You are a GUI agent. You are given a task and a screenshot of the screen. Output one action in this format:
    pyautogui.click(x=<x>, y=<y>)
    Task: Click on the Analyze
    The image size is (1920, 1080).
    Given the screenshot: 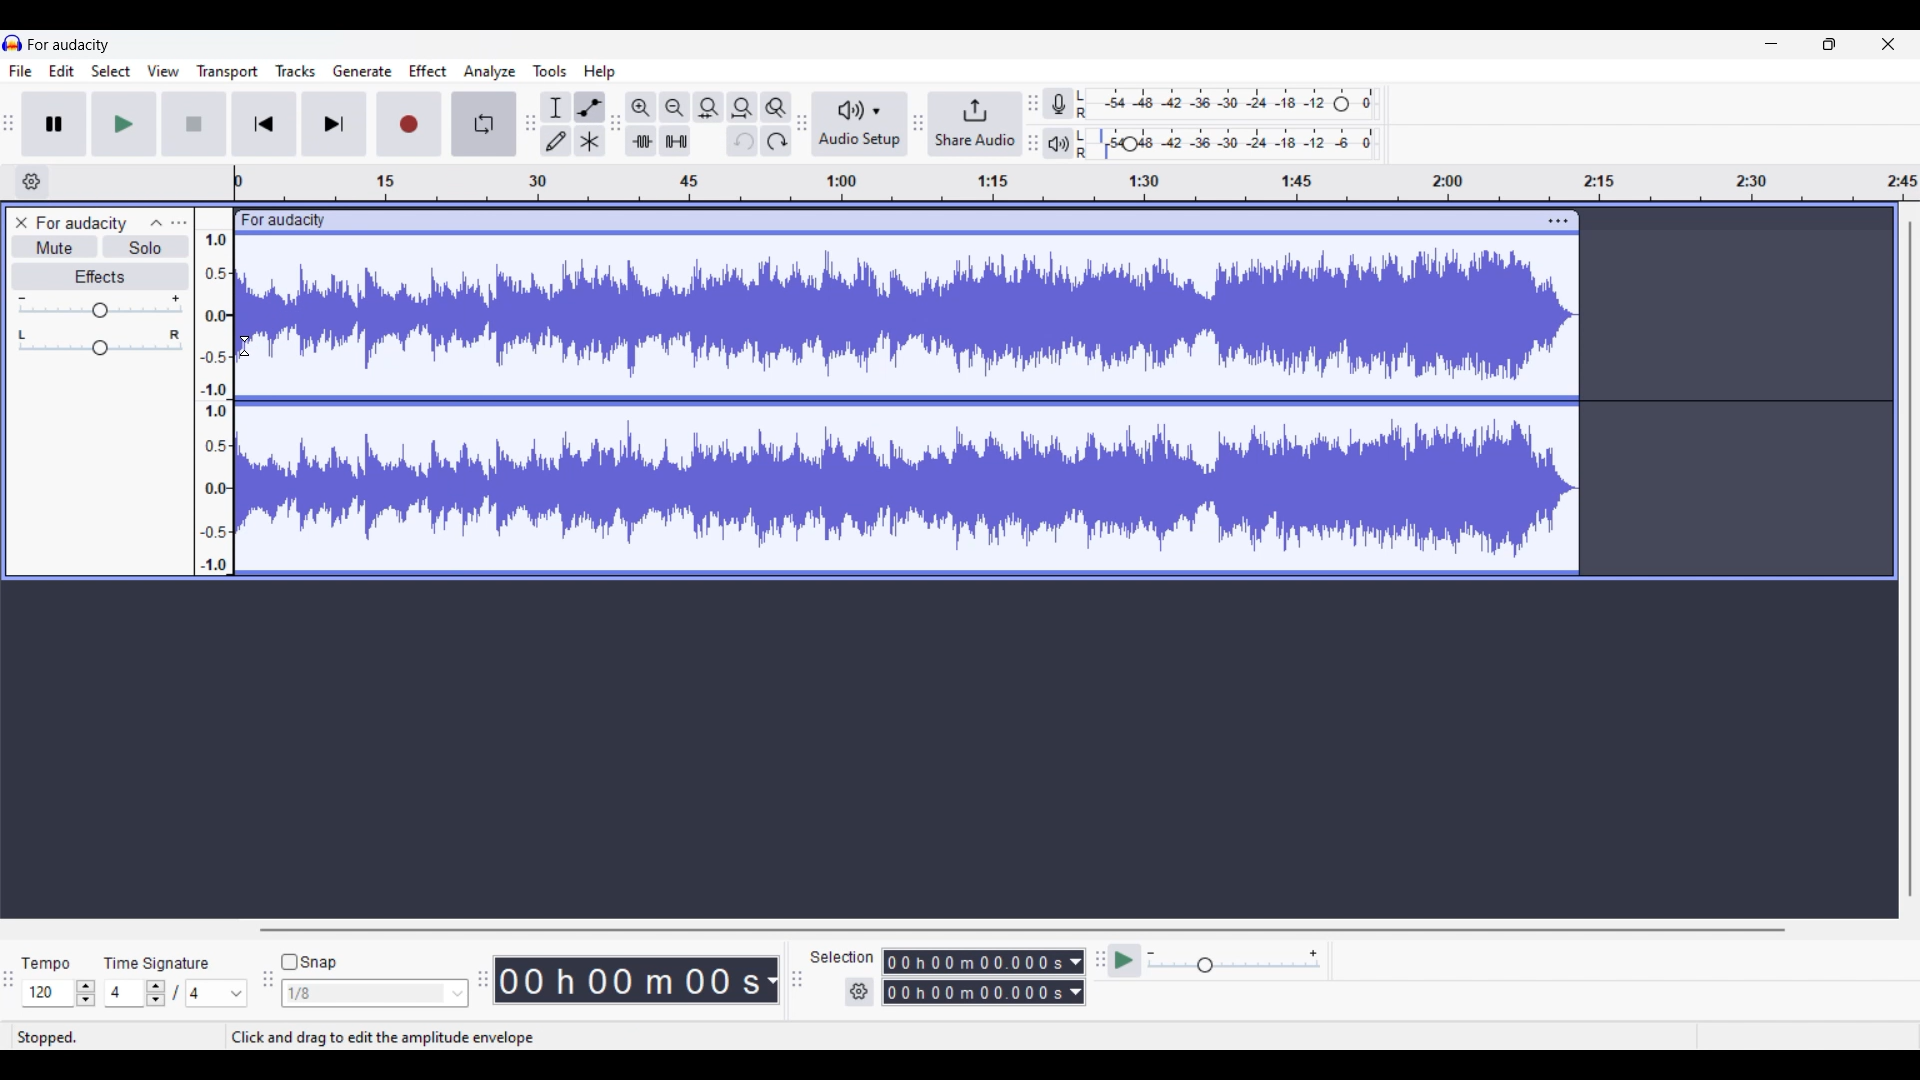 What is the action you would take?
    pyautogui.click(x=490, y=72)
    